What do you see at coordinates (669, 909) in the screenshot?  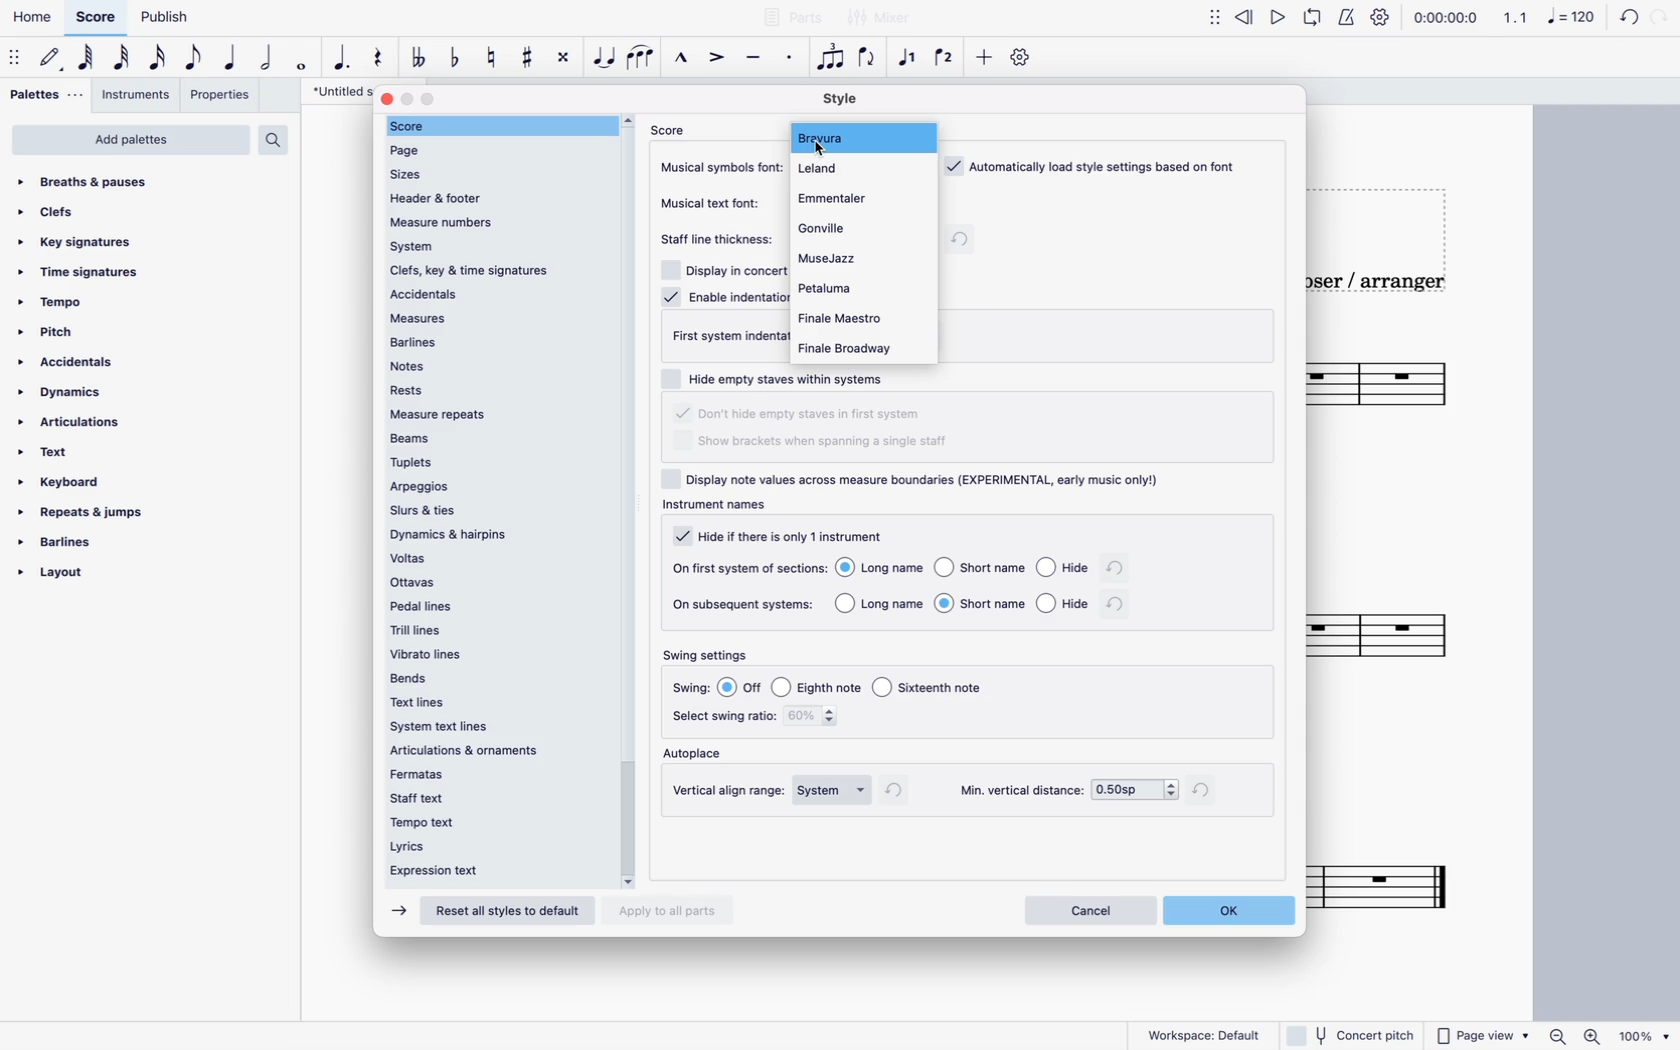 I see `Apply to all parts` at bounding box center [669, 909].